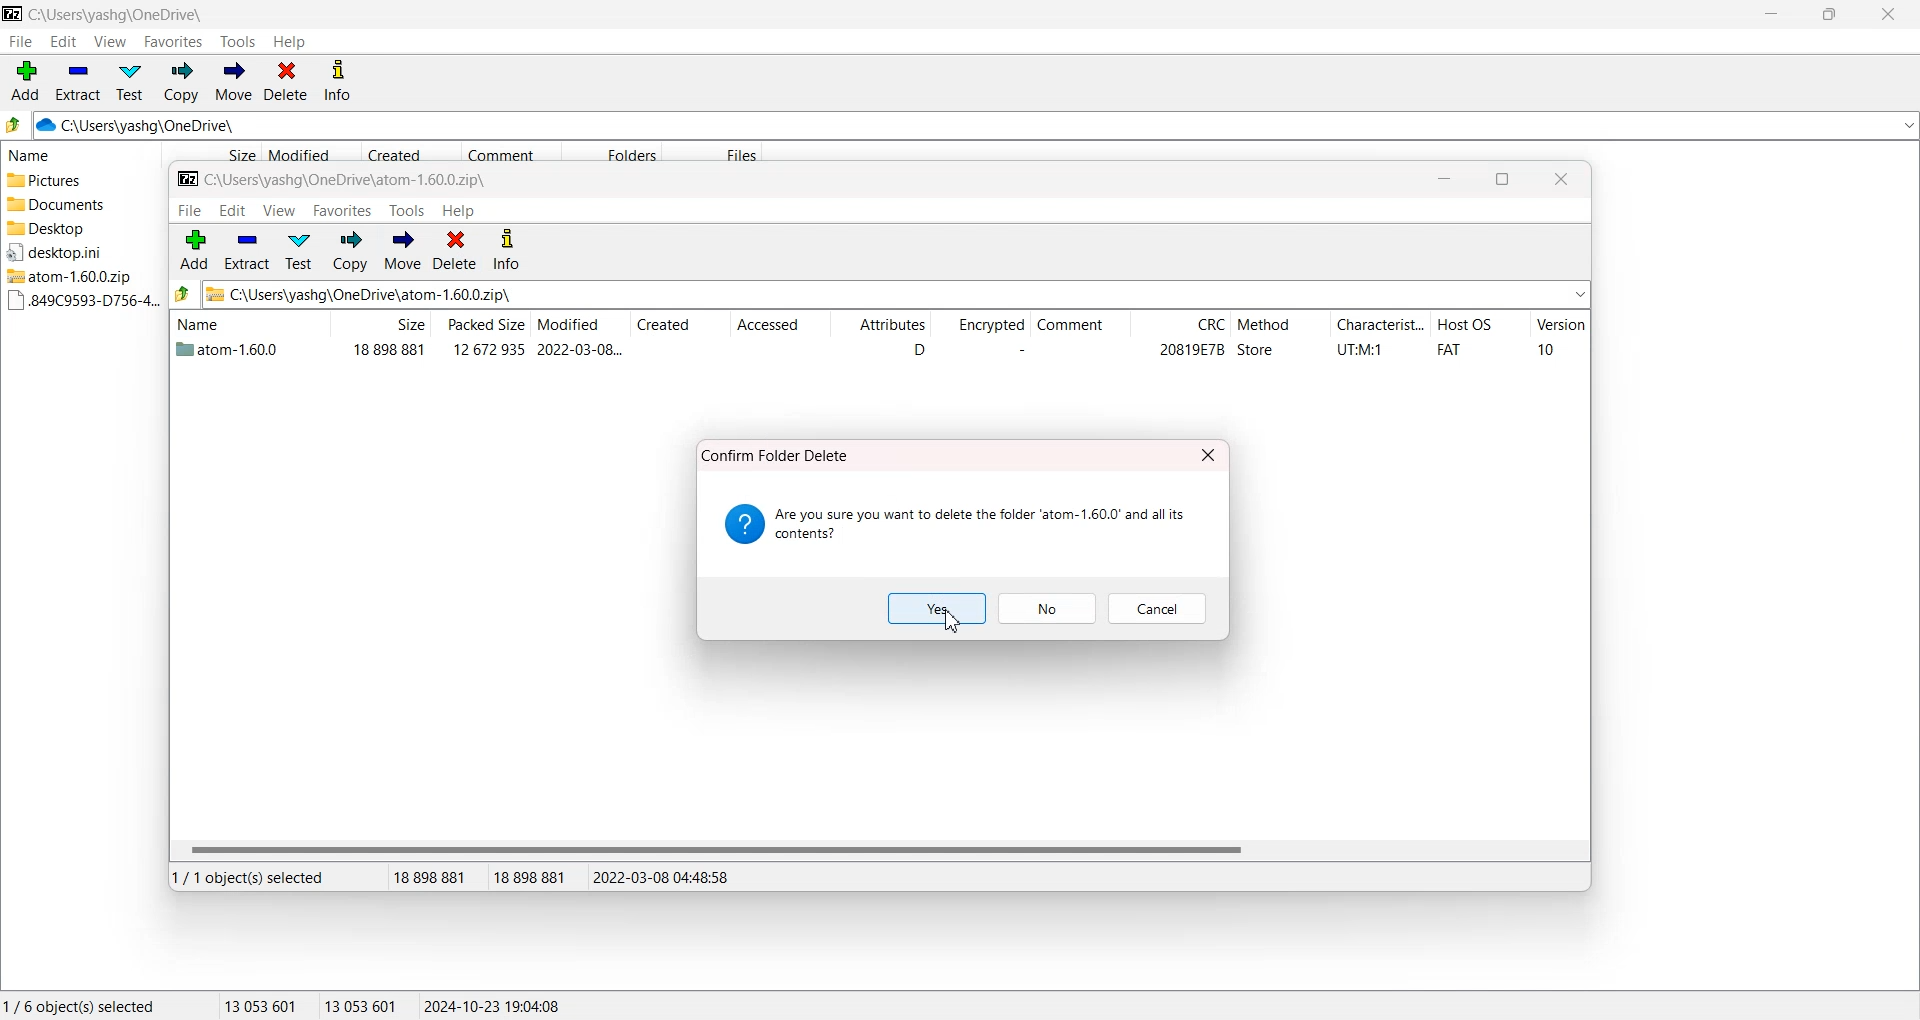 This screenshot has height=1020, width=1920. What do you see at coordinates (880, 326) in the screenshot?
I see `Attributes` at bounding box center [880, 326].